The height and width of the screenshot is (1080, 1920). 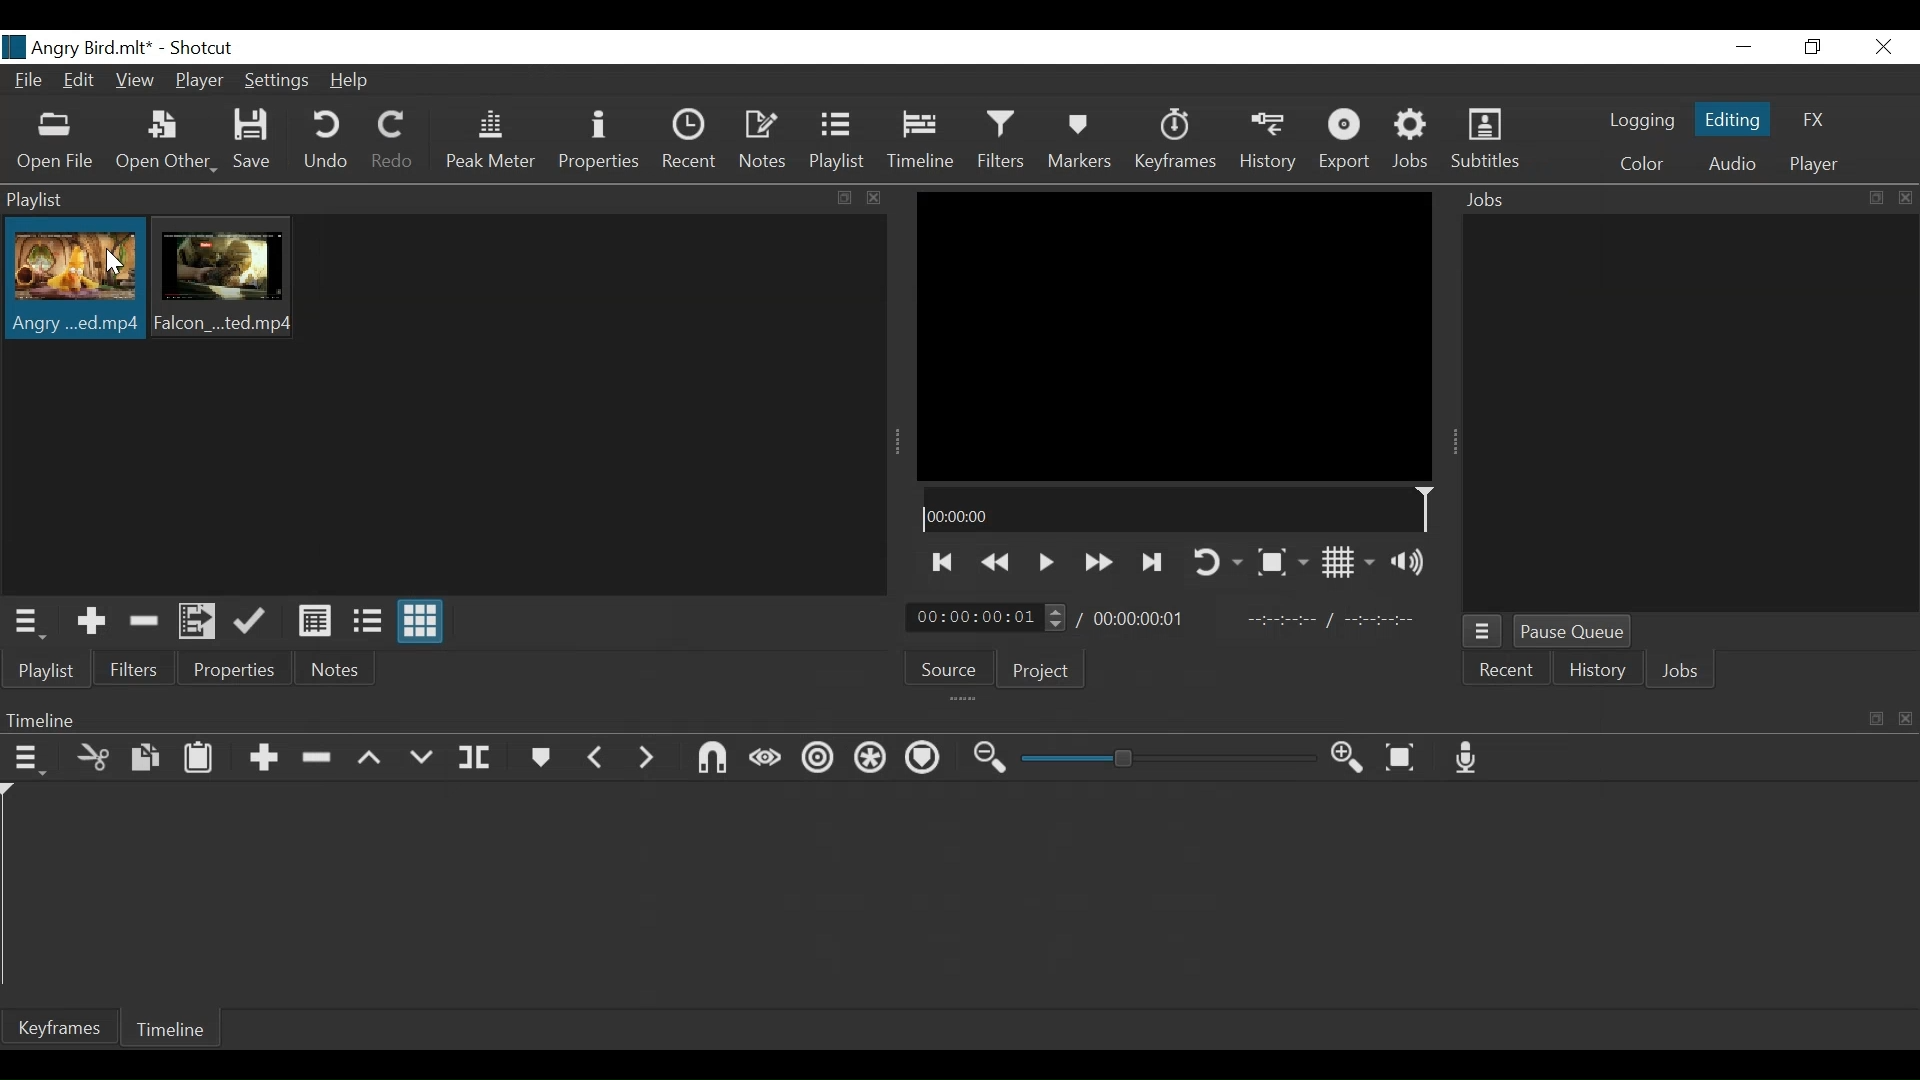 What do you see at coordinates (766, 140) in the screenshot?
I see `Notes` at bounding box center [766, 140].